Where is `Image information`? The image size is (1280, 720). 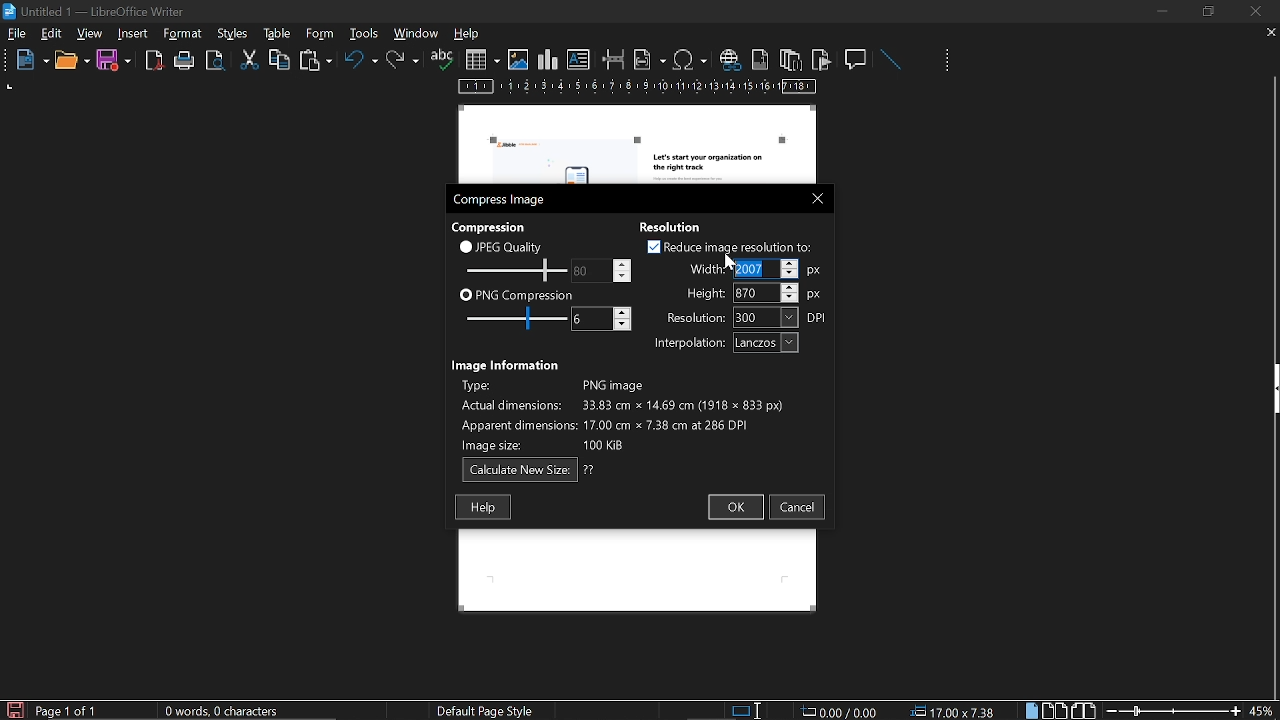
Image information is located at coordinates (508, 363).